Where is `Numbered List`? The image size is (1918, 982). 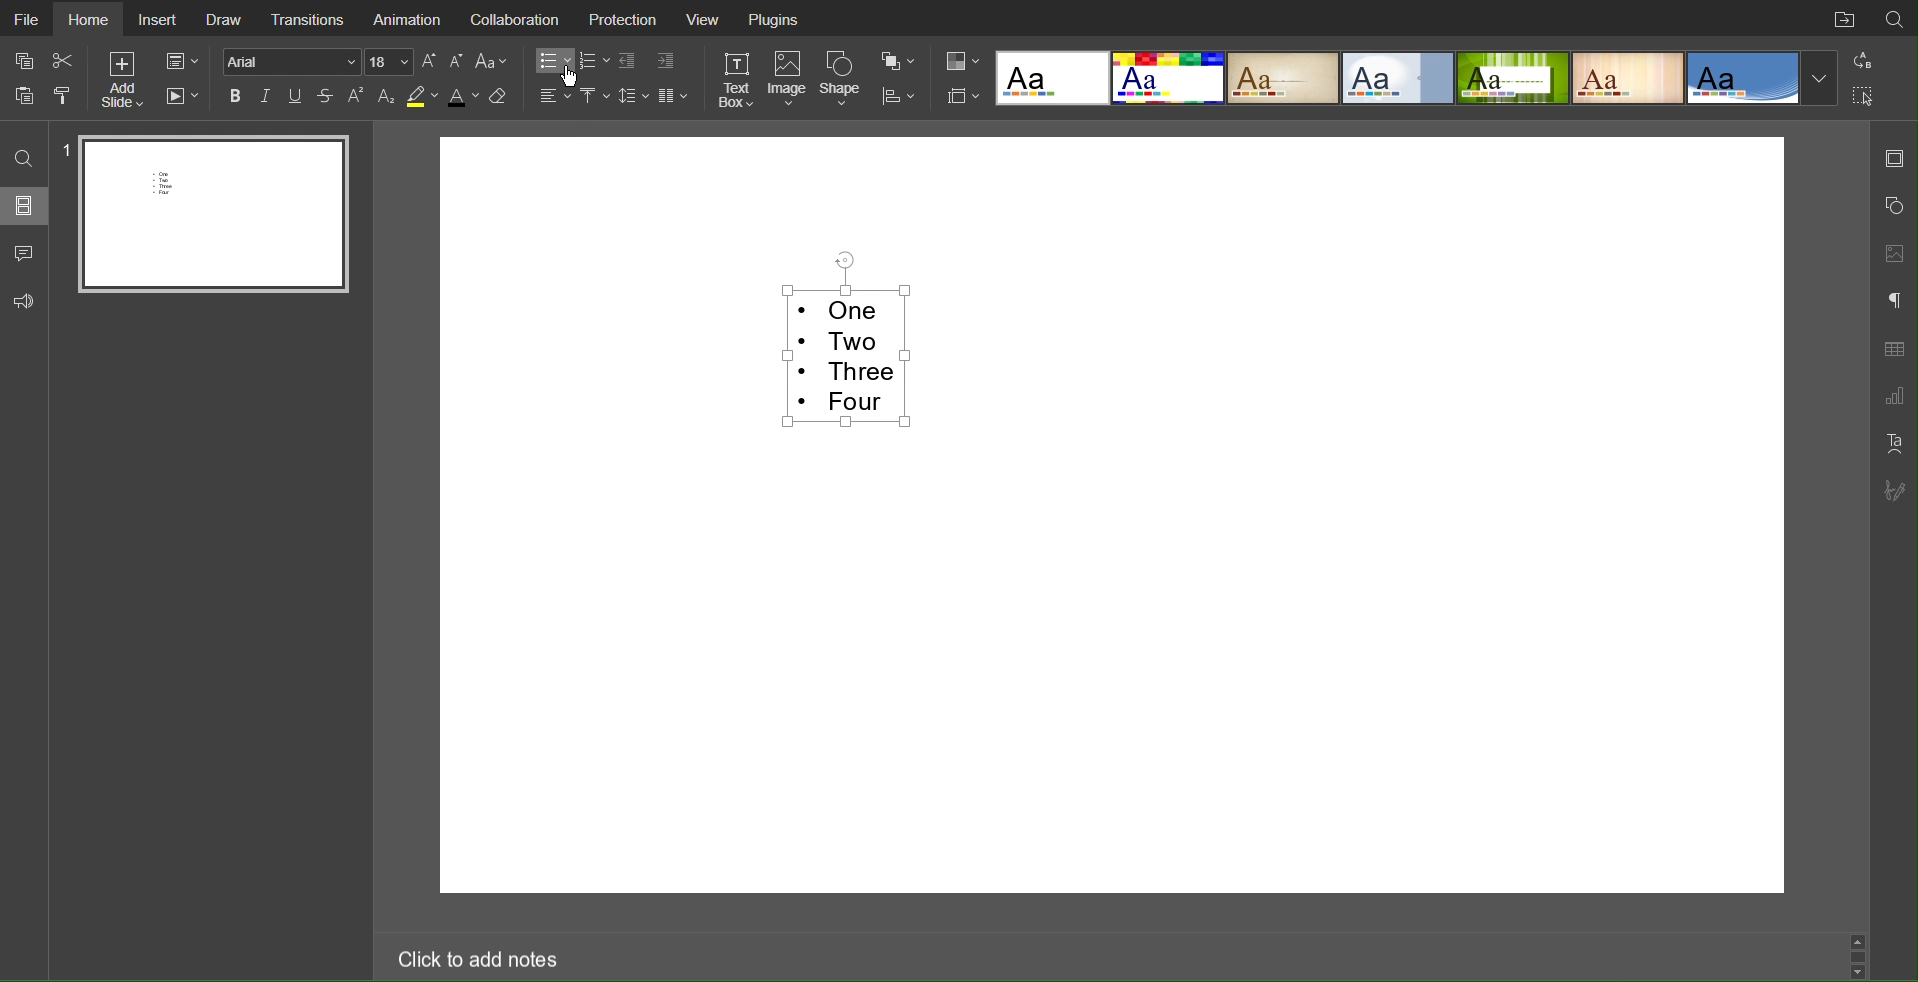
Numbered List is located at coordinates (593, 62).